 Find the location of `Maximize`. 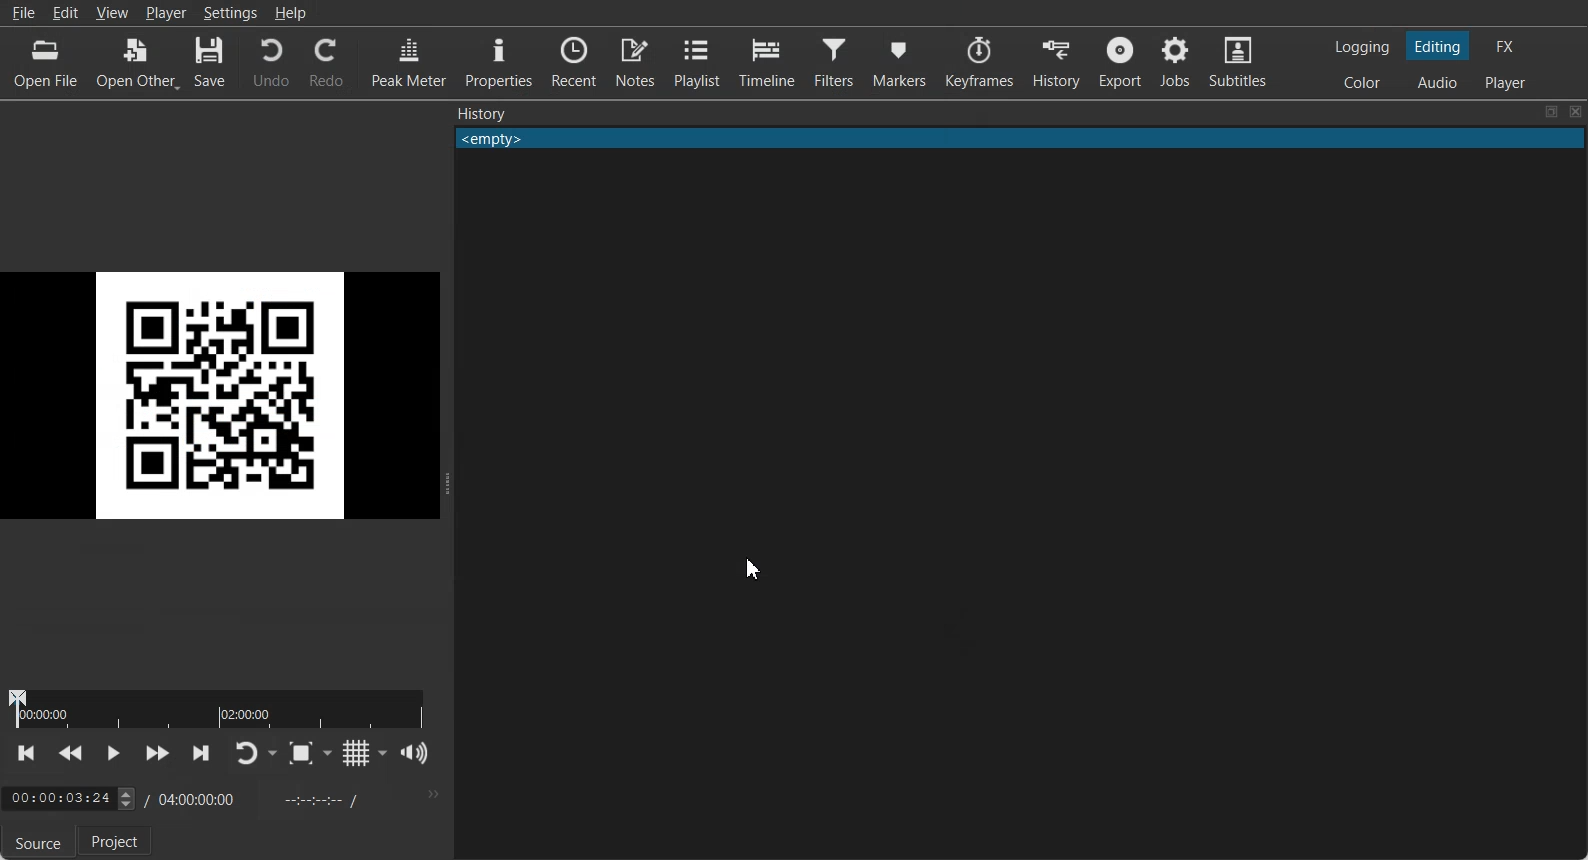

Maximize is located at coordinates (1551, 112).